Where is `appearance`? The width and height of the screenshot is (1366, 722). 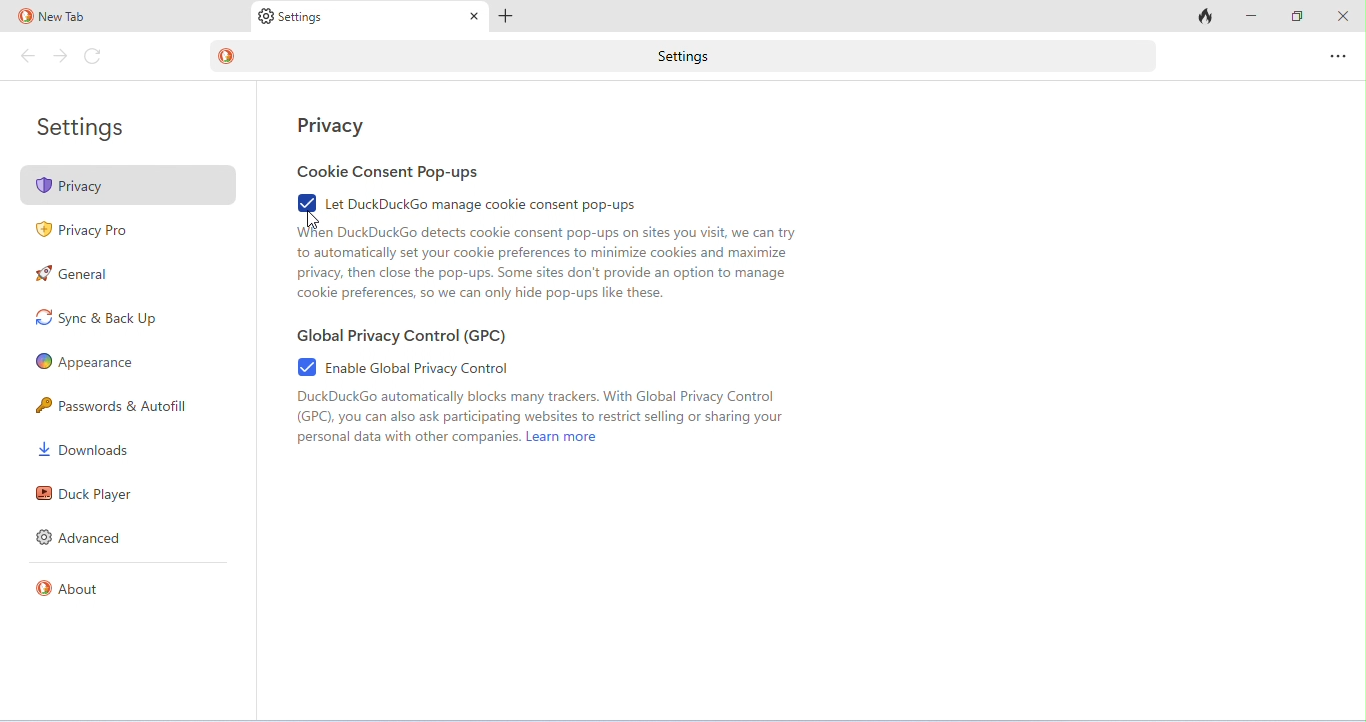
appearance is located at coordinates (85, 363).